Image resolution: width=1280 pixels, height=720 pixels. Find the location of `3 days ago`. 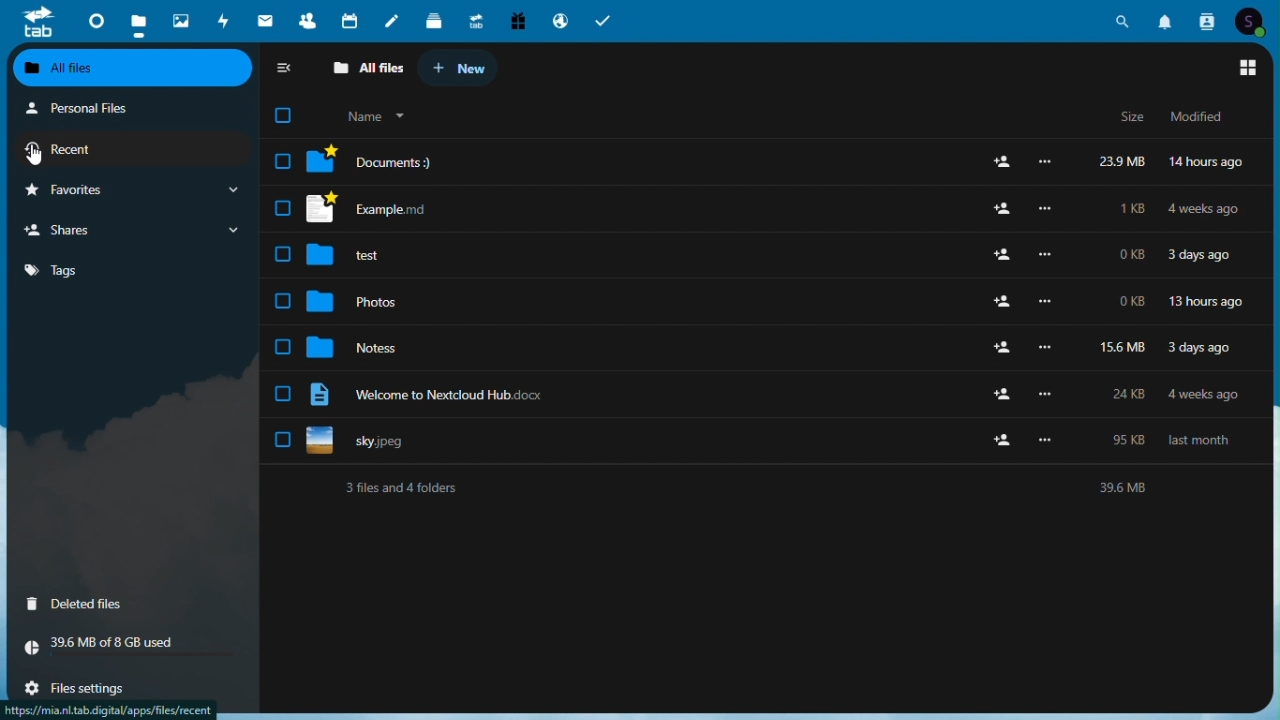

3 days ago is located at coordinates (1197, 347).